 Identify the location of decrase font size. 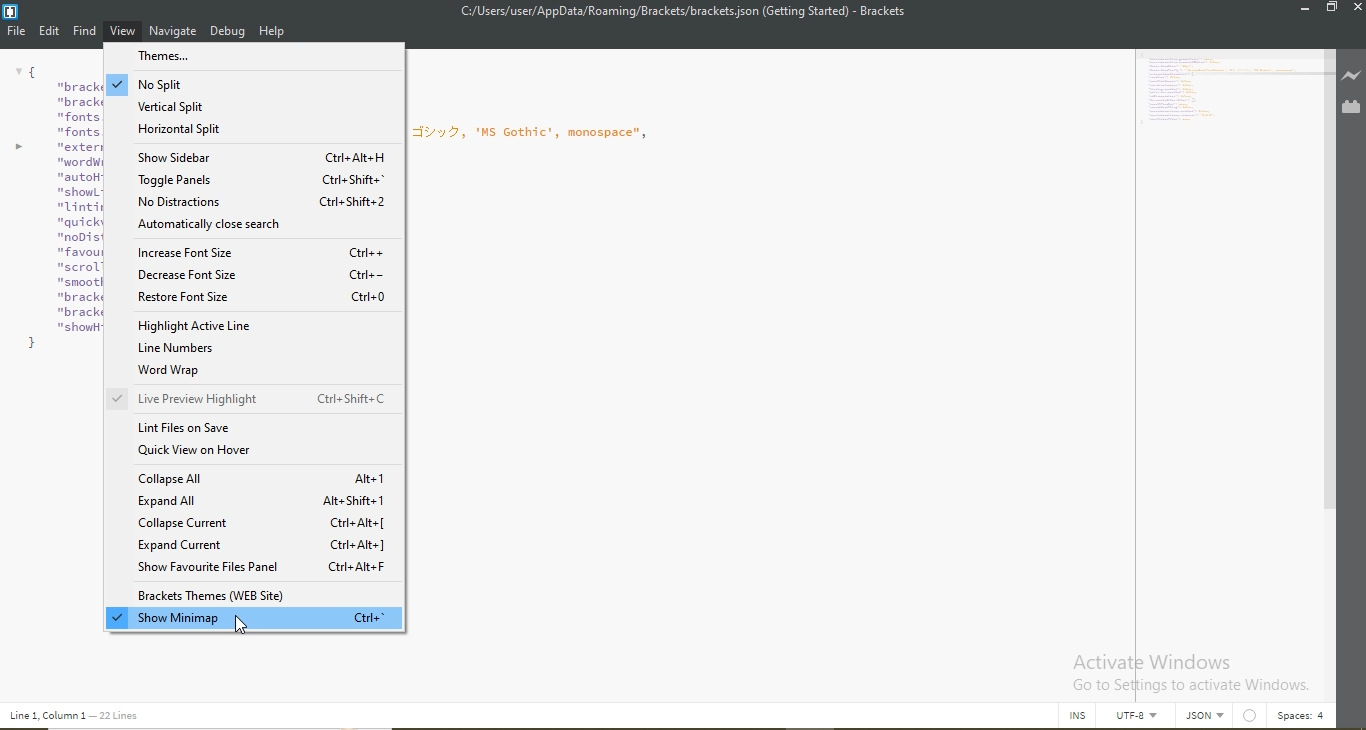
(255, 275).